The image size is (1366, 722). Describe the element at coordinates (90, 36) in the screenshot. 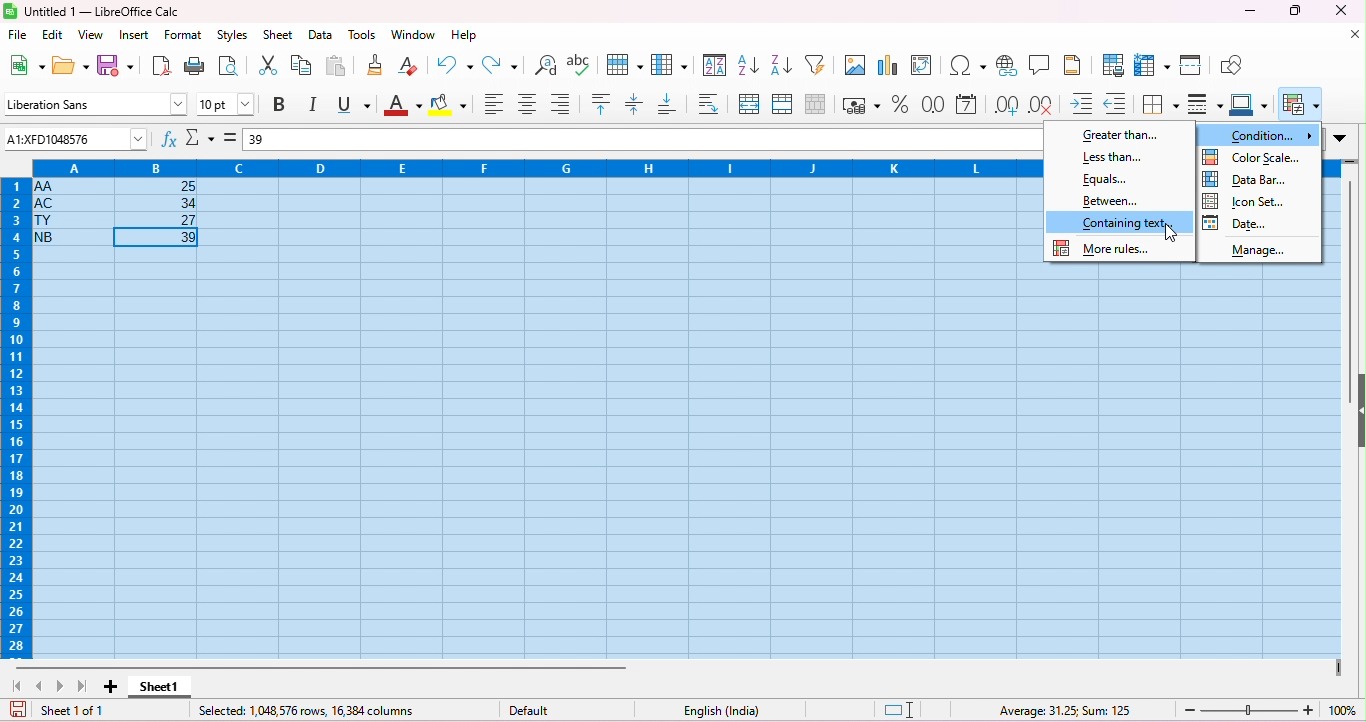

I see `view` at that location.